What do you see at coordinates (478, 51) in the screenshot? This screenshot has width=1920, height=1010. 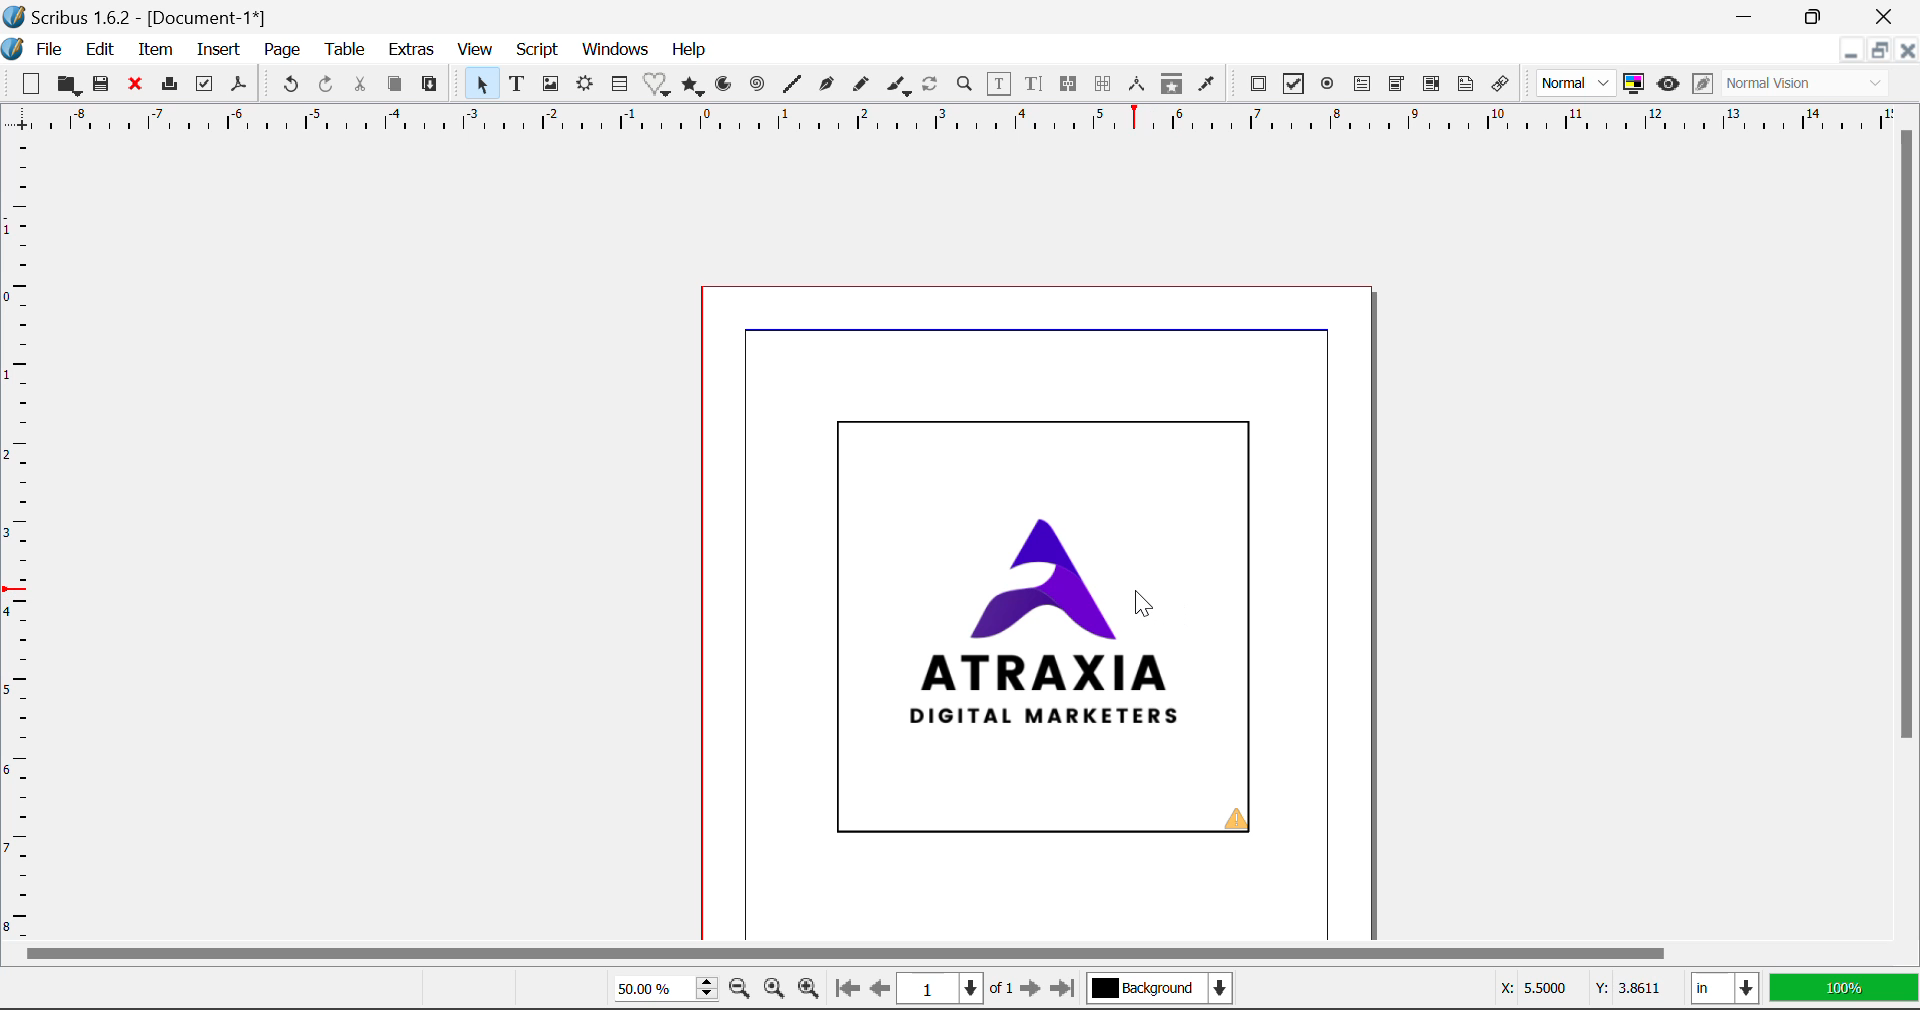 I see `View` at bounding box center [478, 51].